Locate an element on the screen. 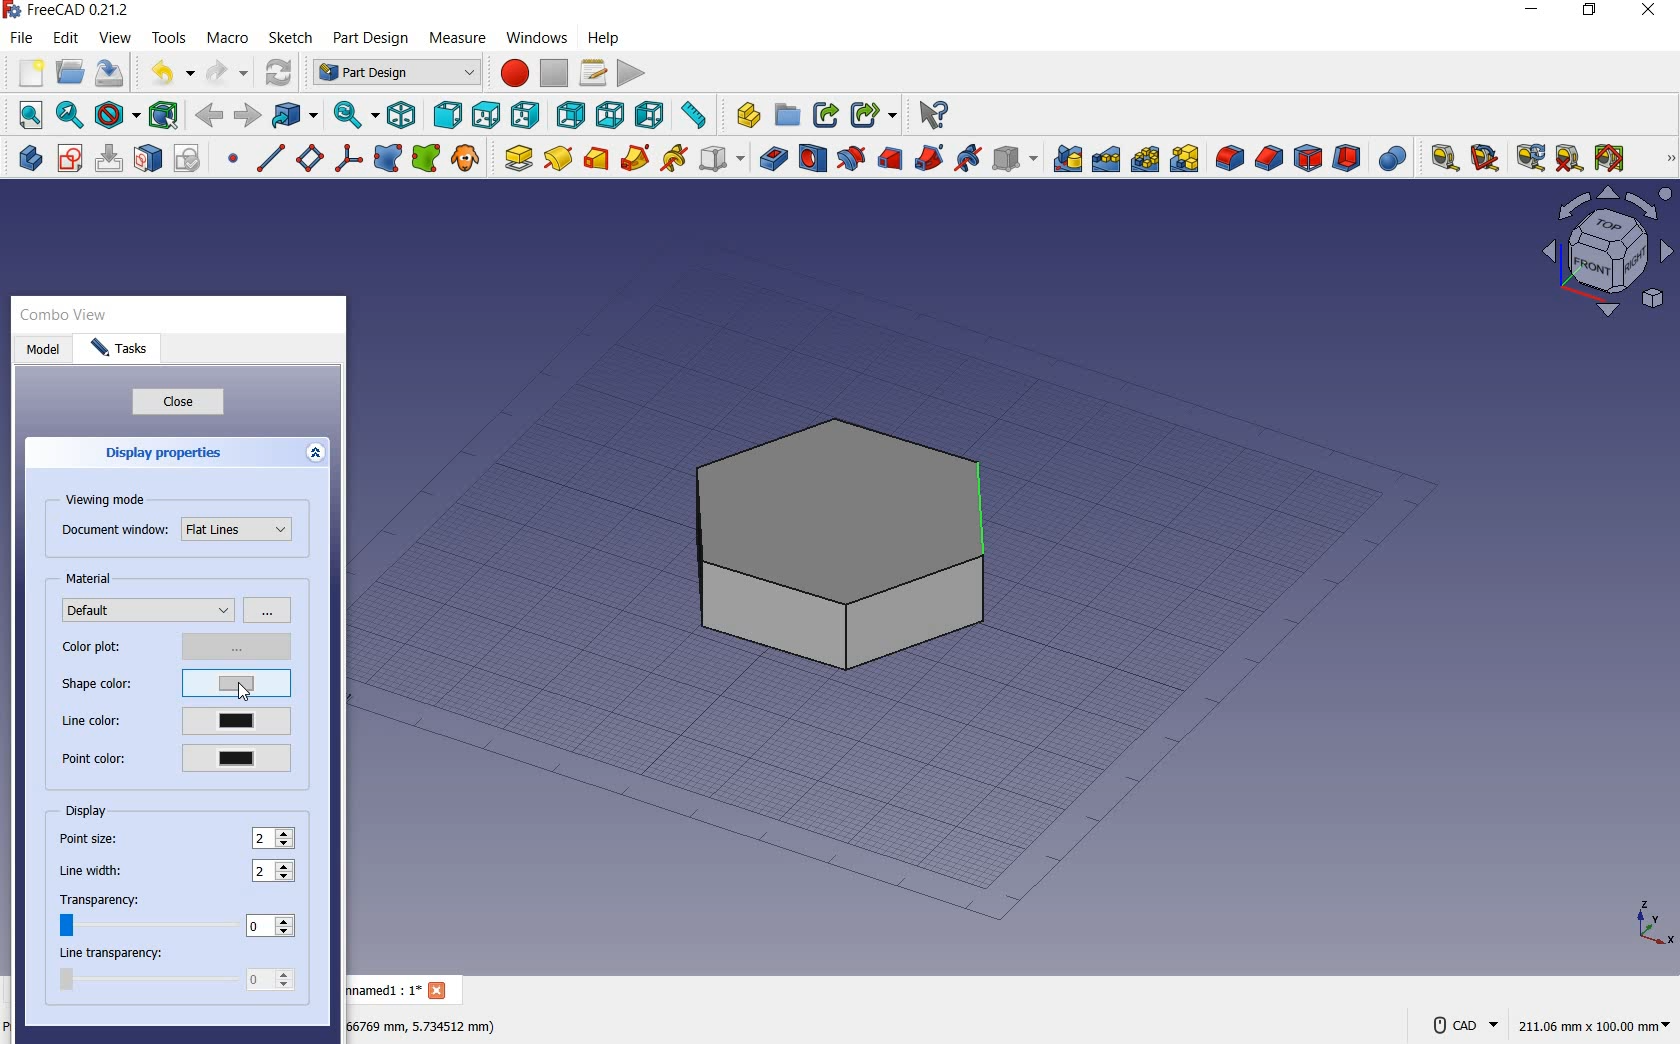 This screenshot has width=1680, height=1044. create a datum plane is located at coordinates (308, 159).